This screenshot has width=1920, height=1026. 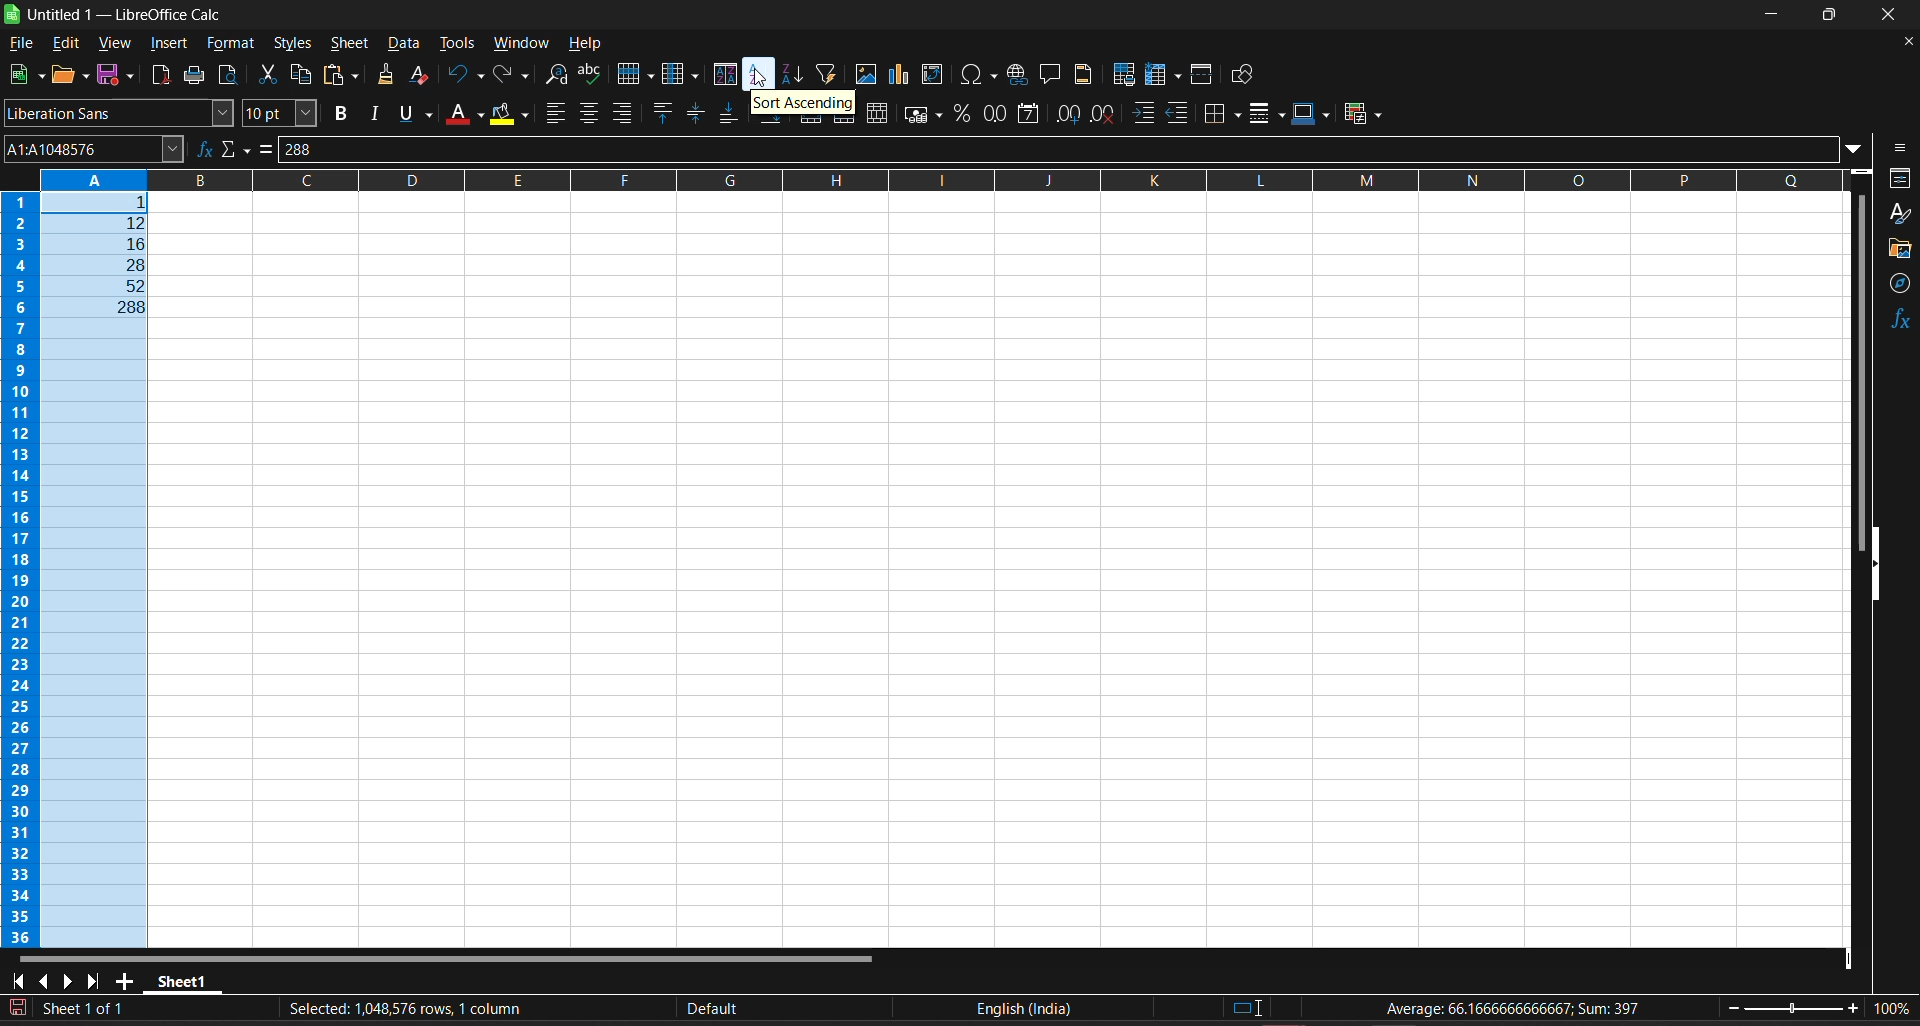 I want to click on vertical scroll bar, so click(x=1857, y=373).